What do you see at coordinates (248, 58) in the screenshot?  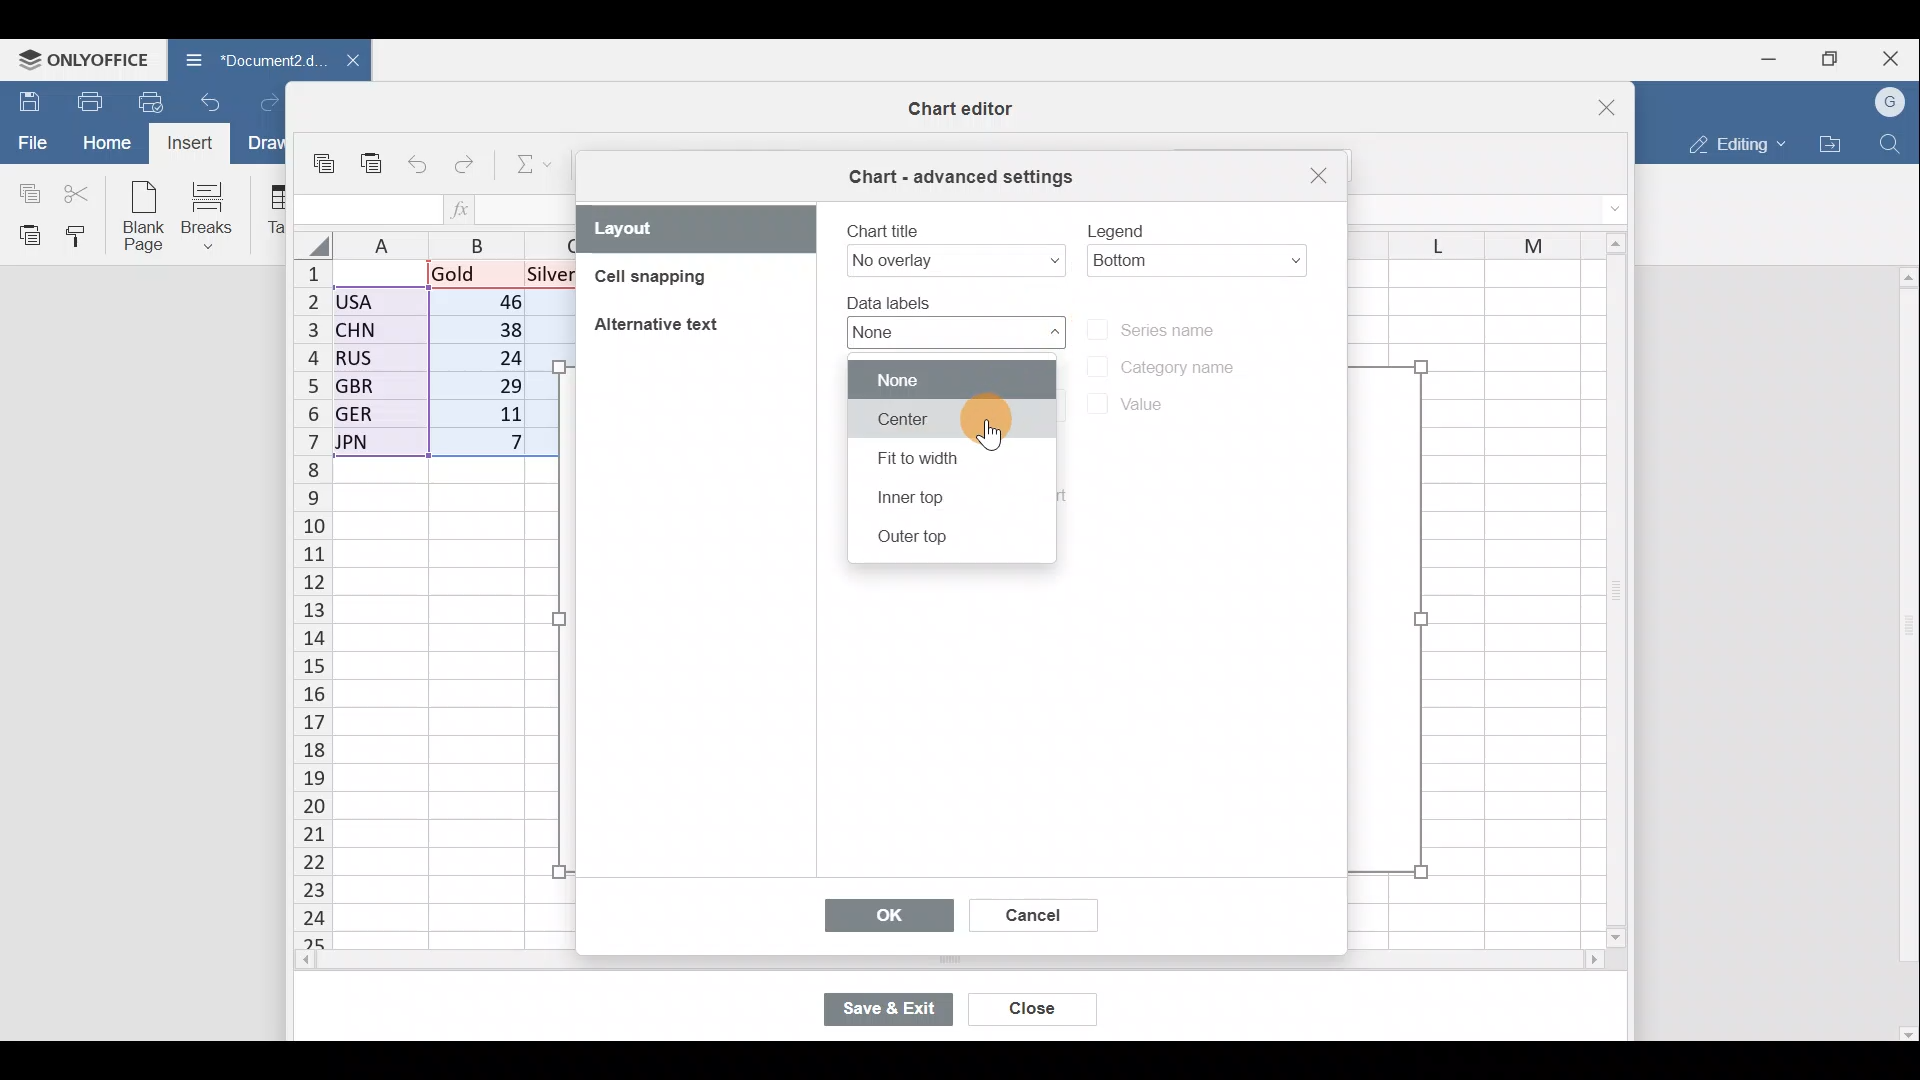 I see `Document name` at bounding box center [248, 58].